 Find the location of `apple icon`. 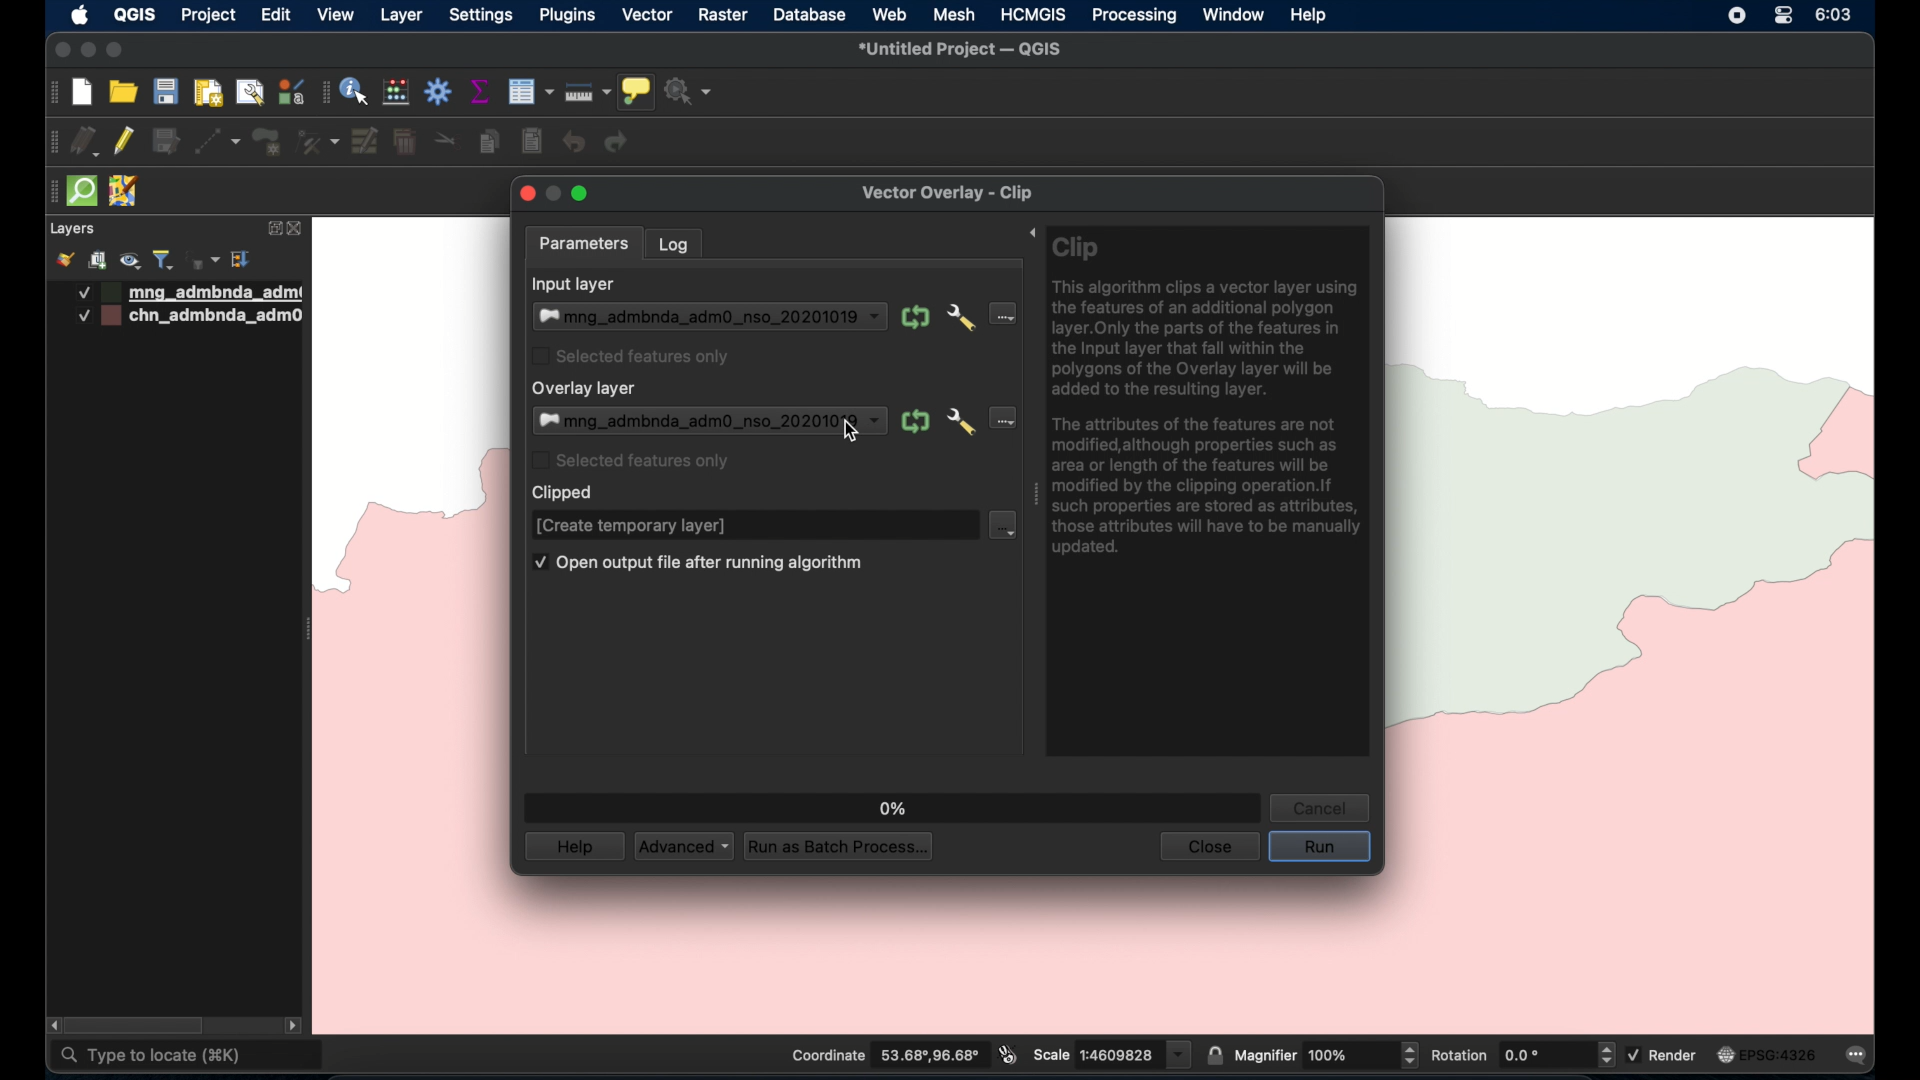

apple icon is located at coordinates (81, 15).